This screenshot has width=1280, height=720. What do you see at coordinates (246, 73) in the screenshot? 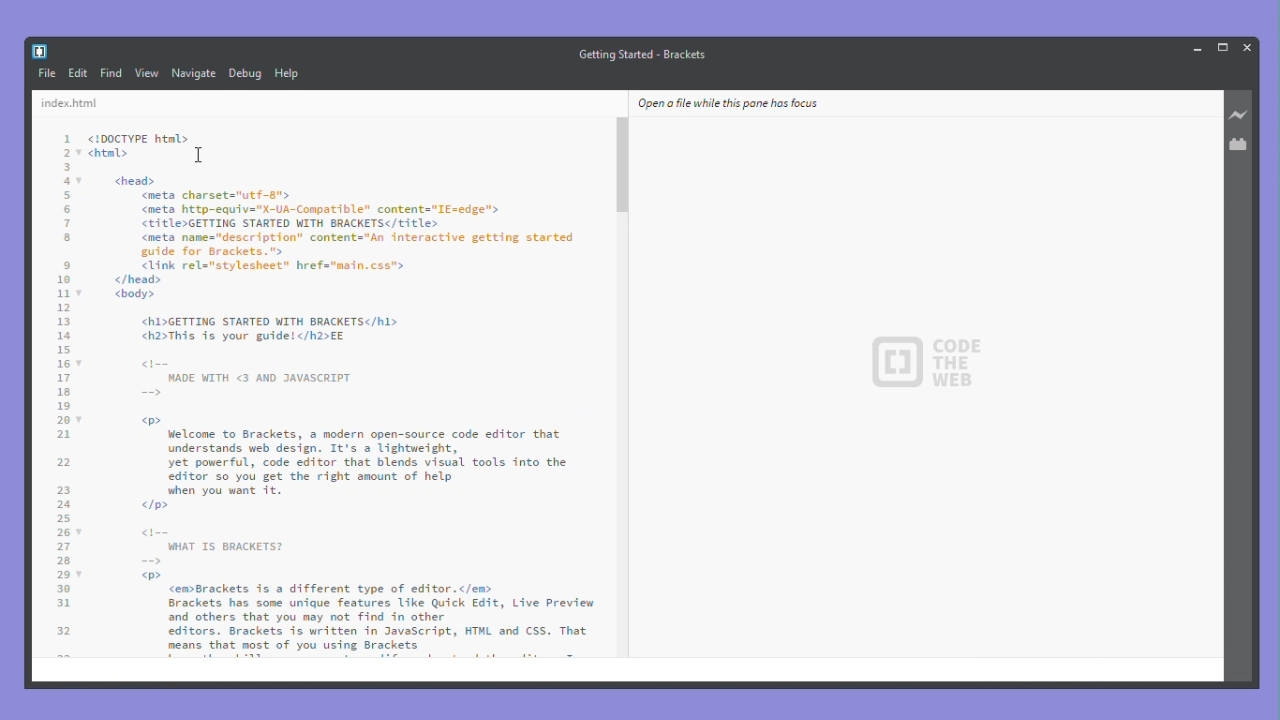
I see `Debug` at bounding box center [246, 73].